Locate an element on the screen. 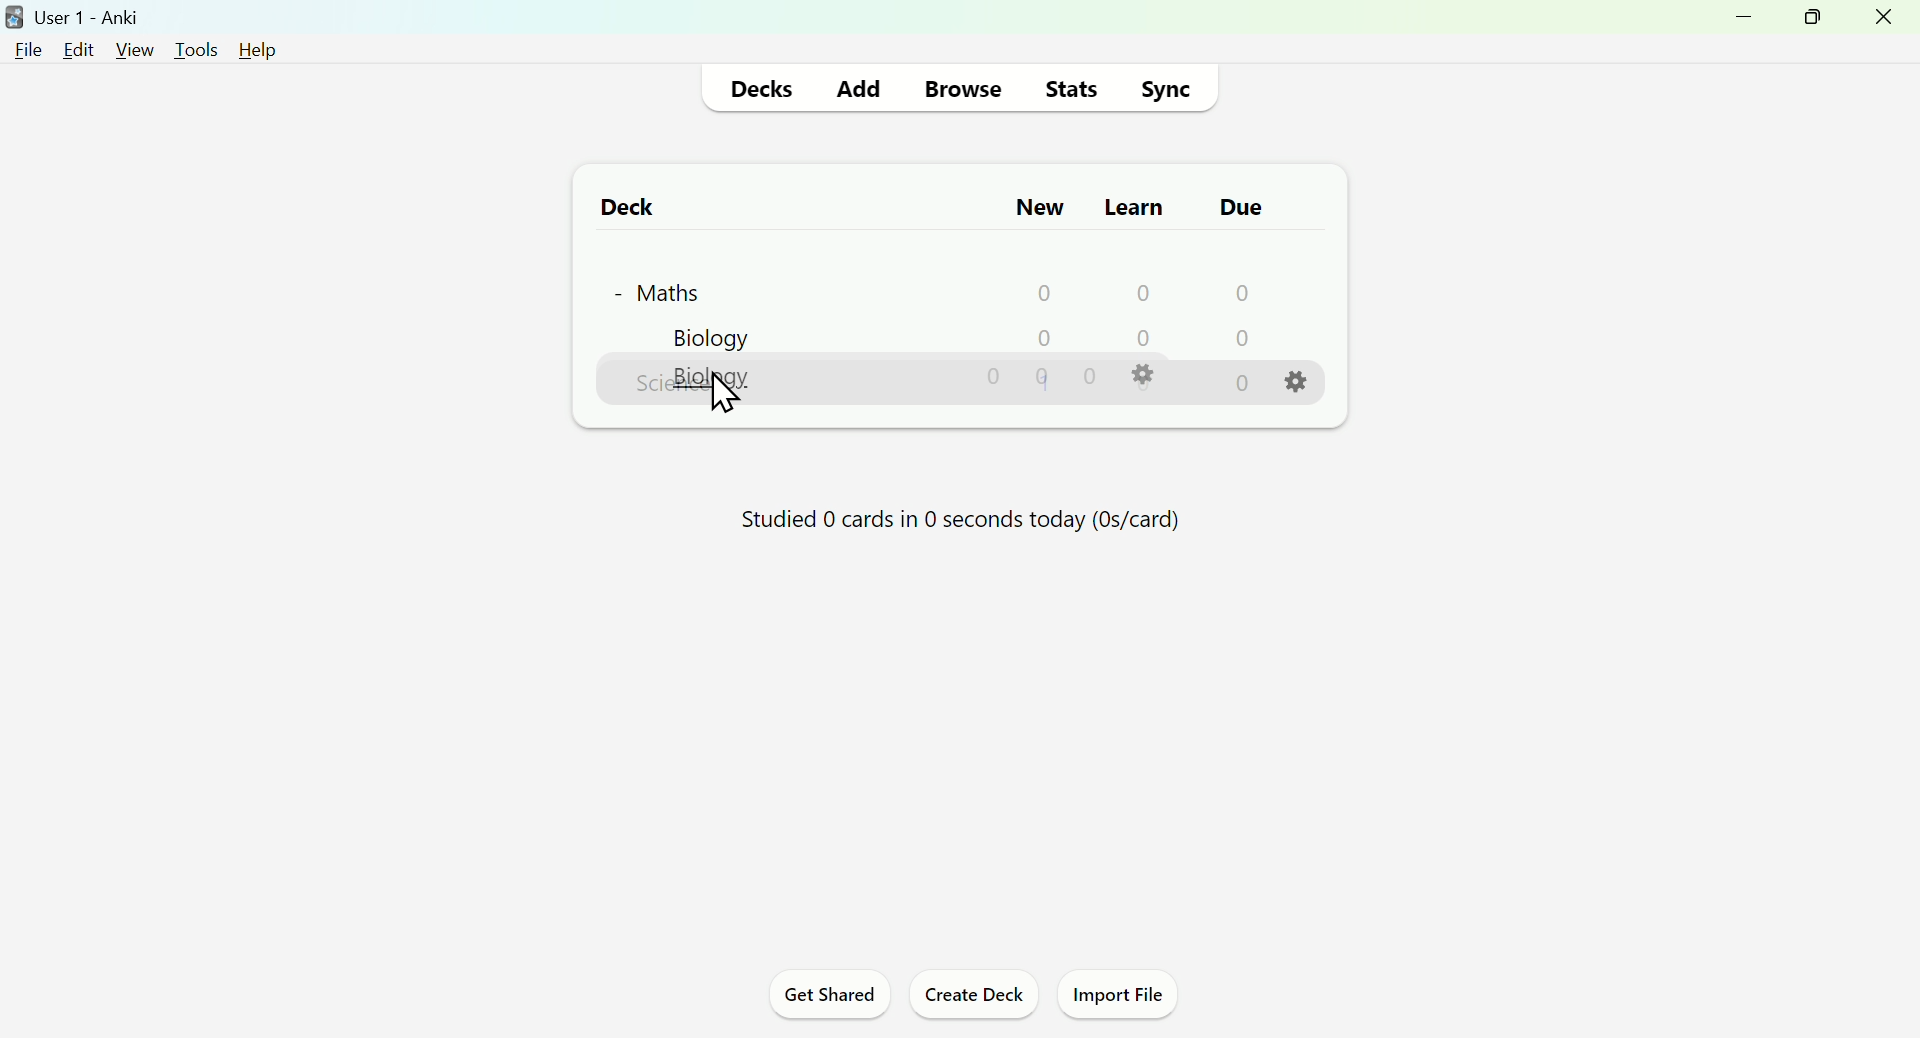 This screenshot has height=1038, width=1920. 0 is located at coordinates (1036, 294).